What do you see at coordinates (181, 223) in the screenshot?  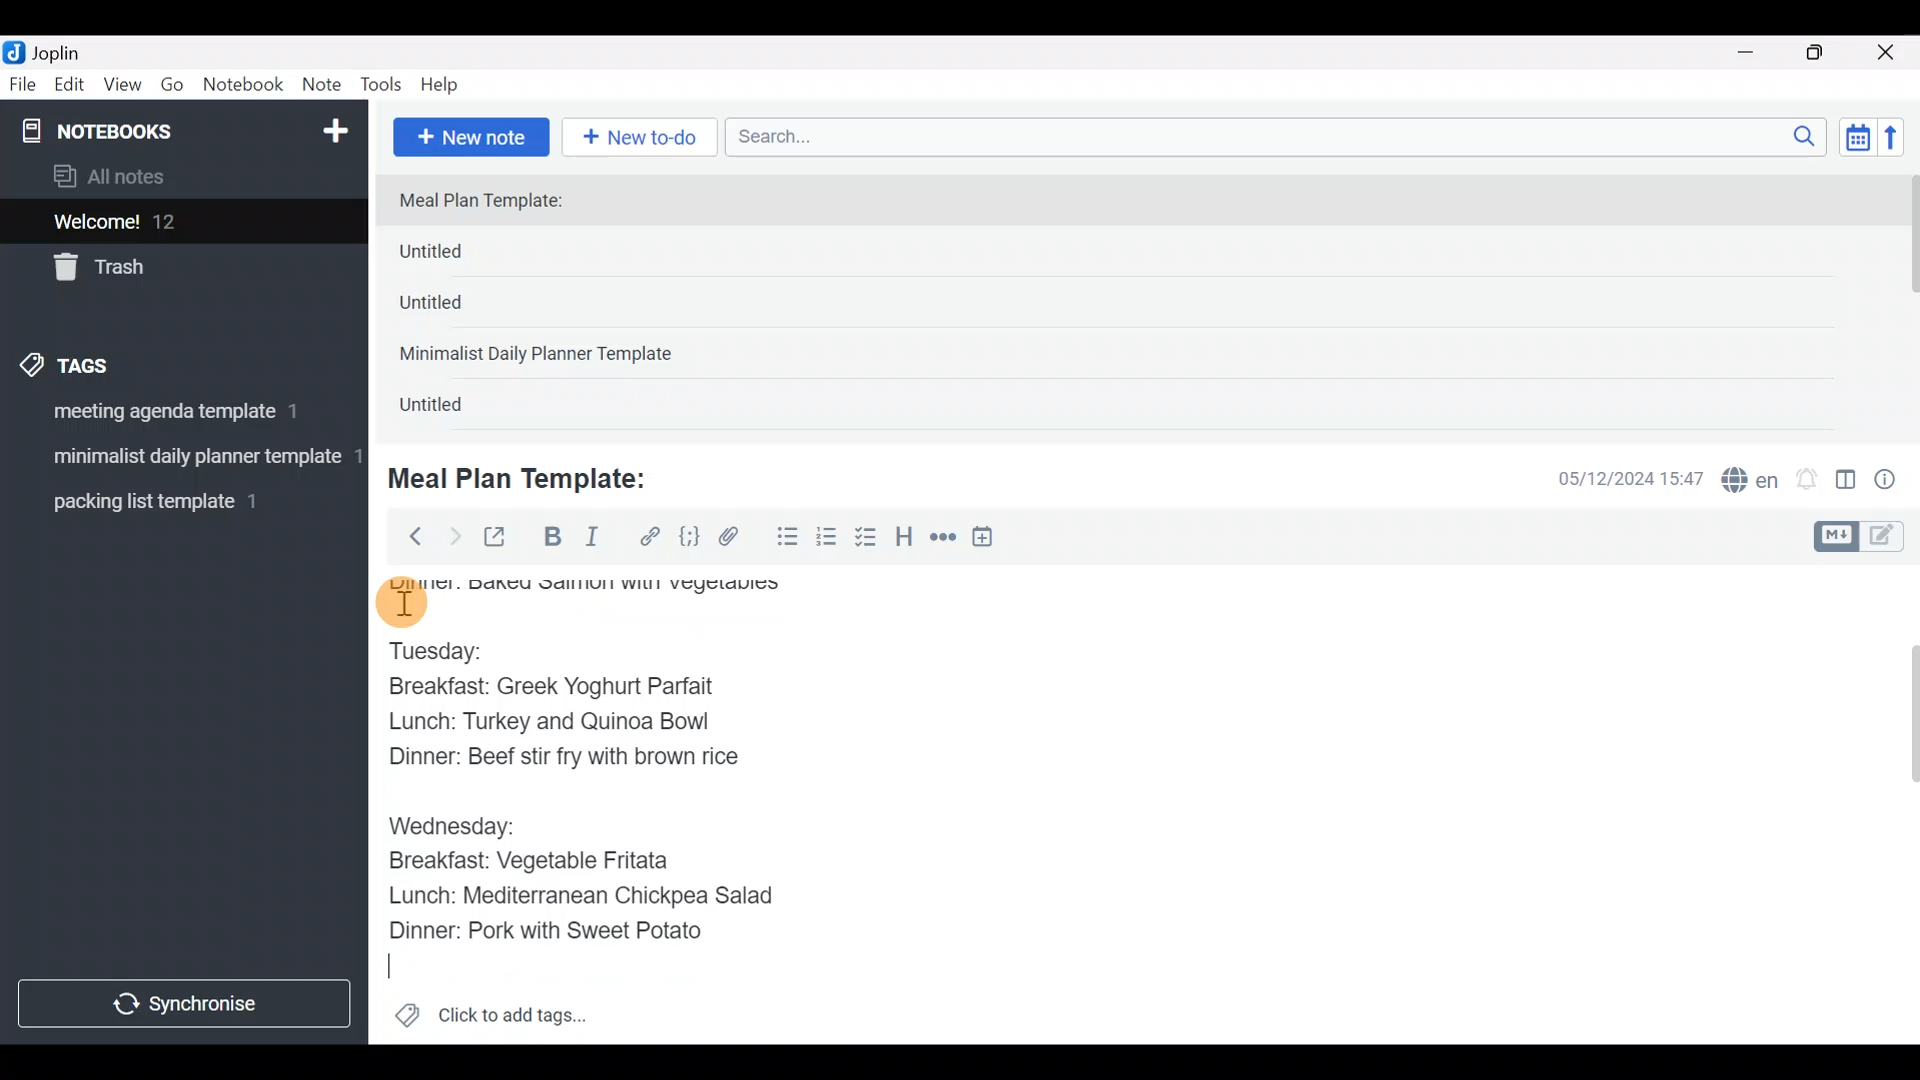 I see `Welcome!` at bounding box center [181, 223].